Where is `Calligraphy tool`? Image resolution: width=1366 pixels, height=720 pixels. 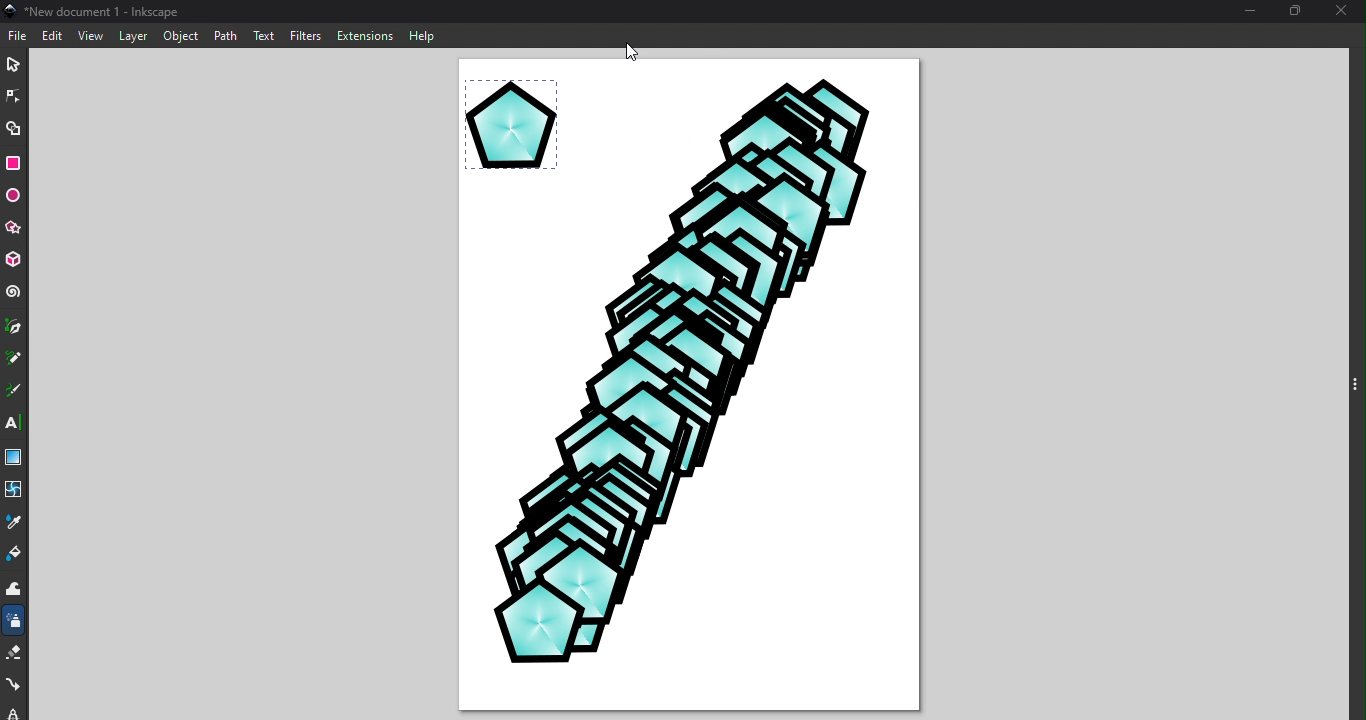
Calligraphy tool is located at coordinates (13, 390).